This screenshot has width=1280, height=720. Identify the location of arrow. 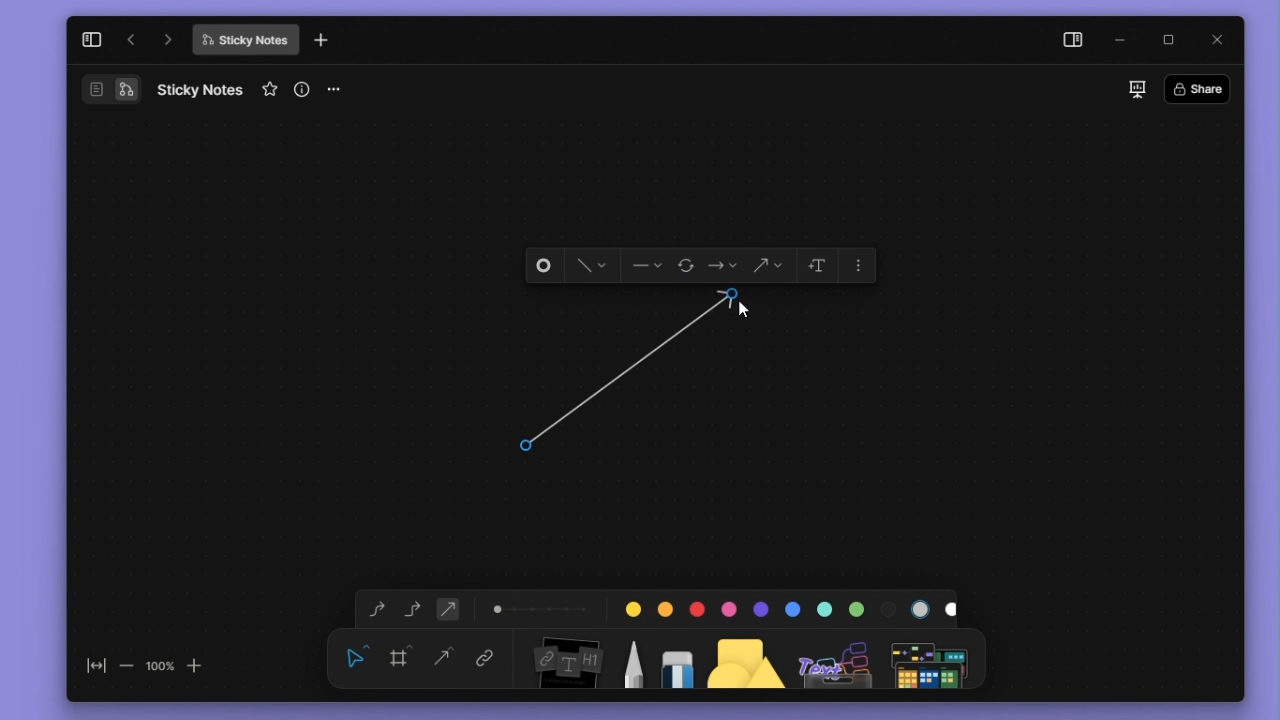
(637, 375).